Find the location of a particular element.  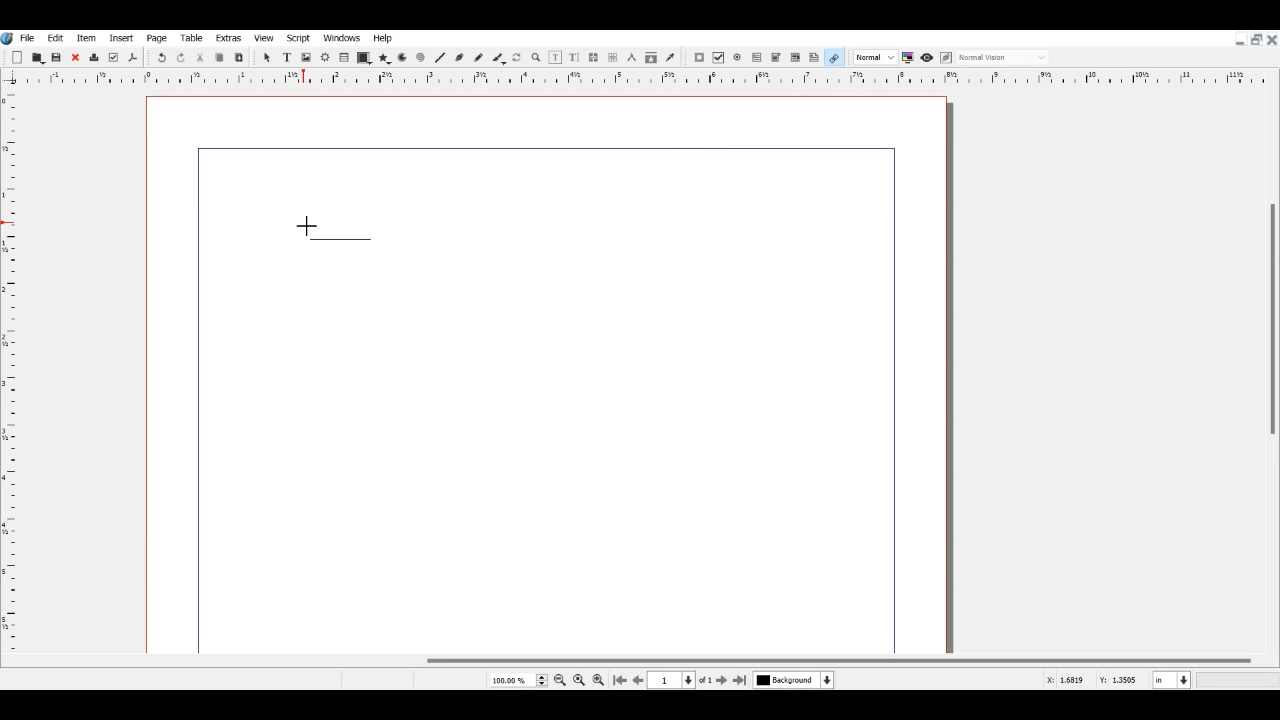

Render frame is located at coordinates (326, 57).